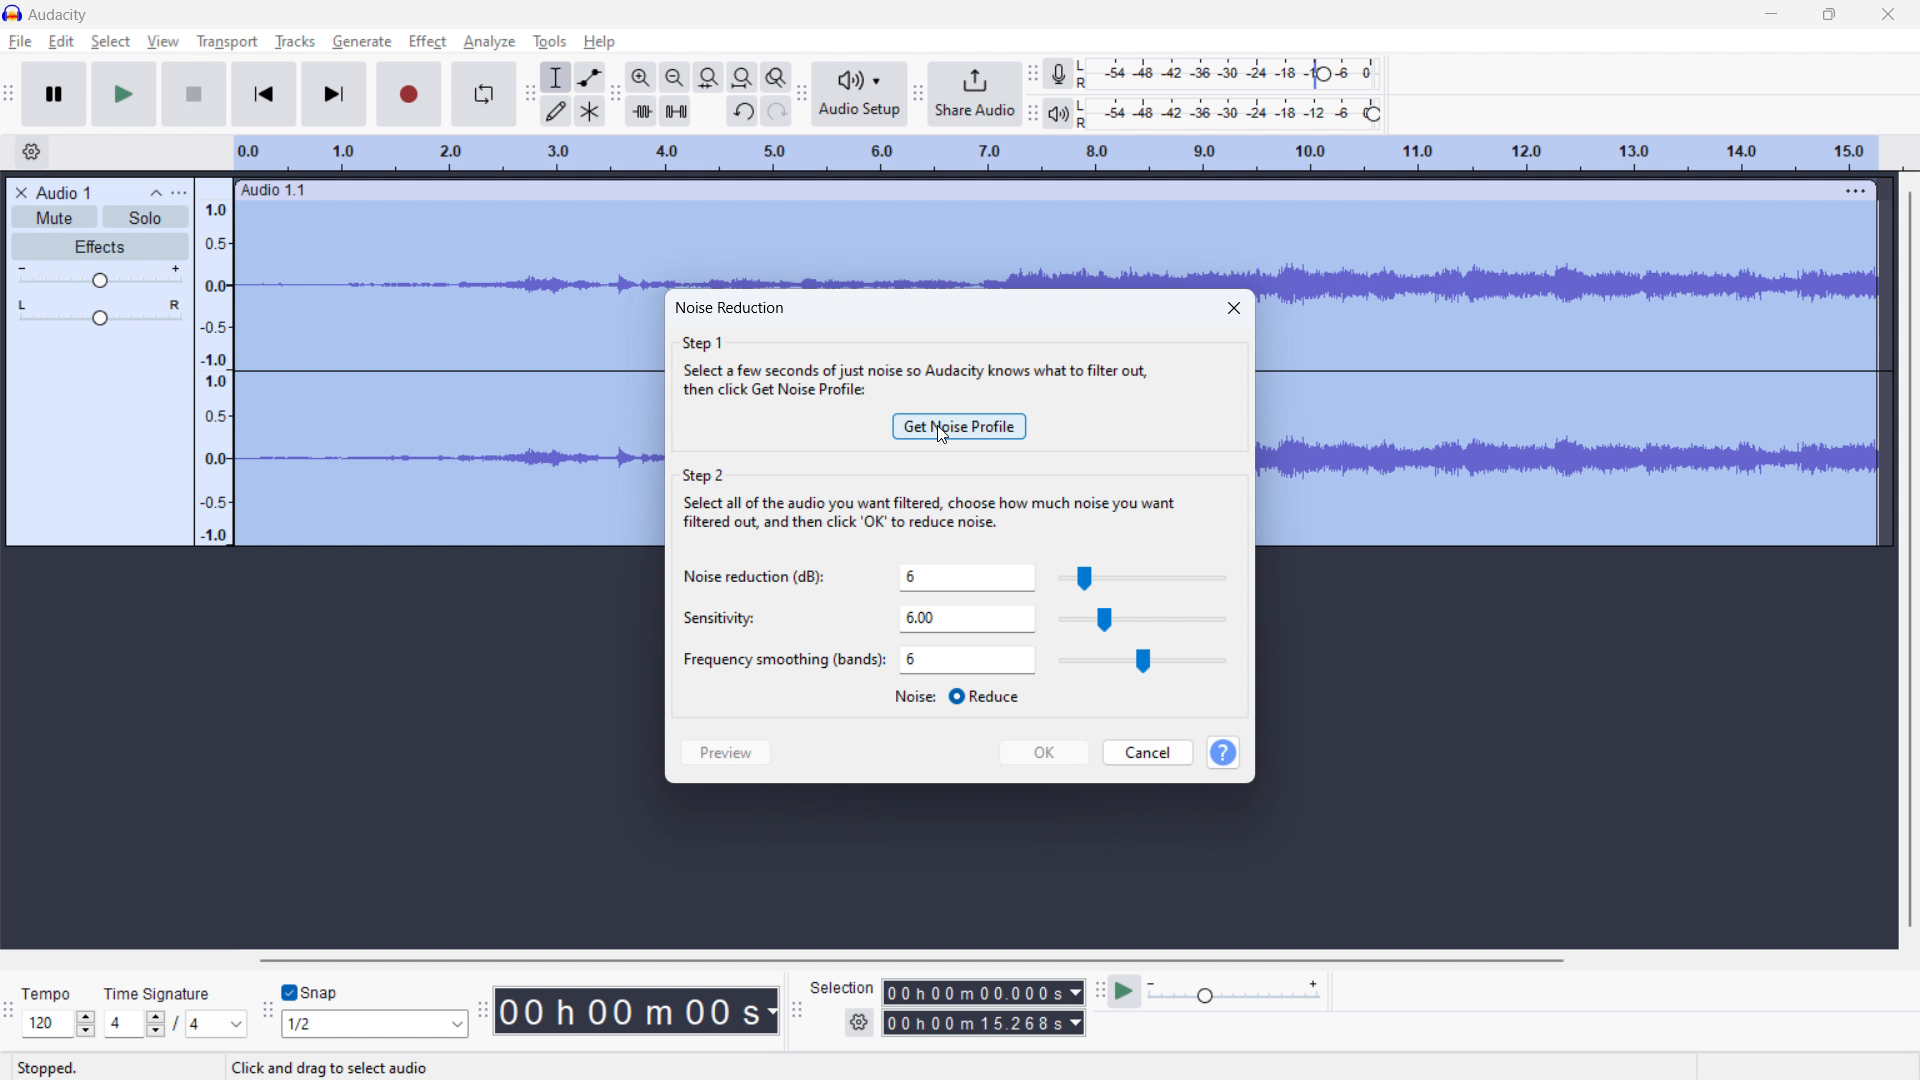  Describe the element at coordinates (730, 306) in the screenshot. I see `noise reduction dialogbox` at that location.